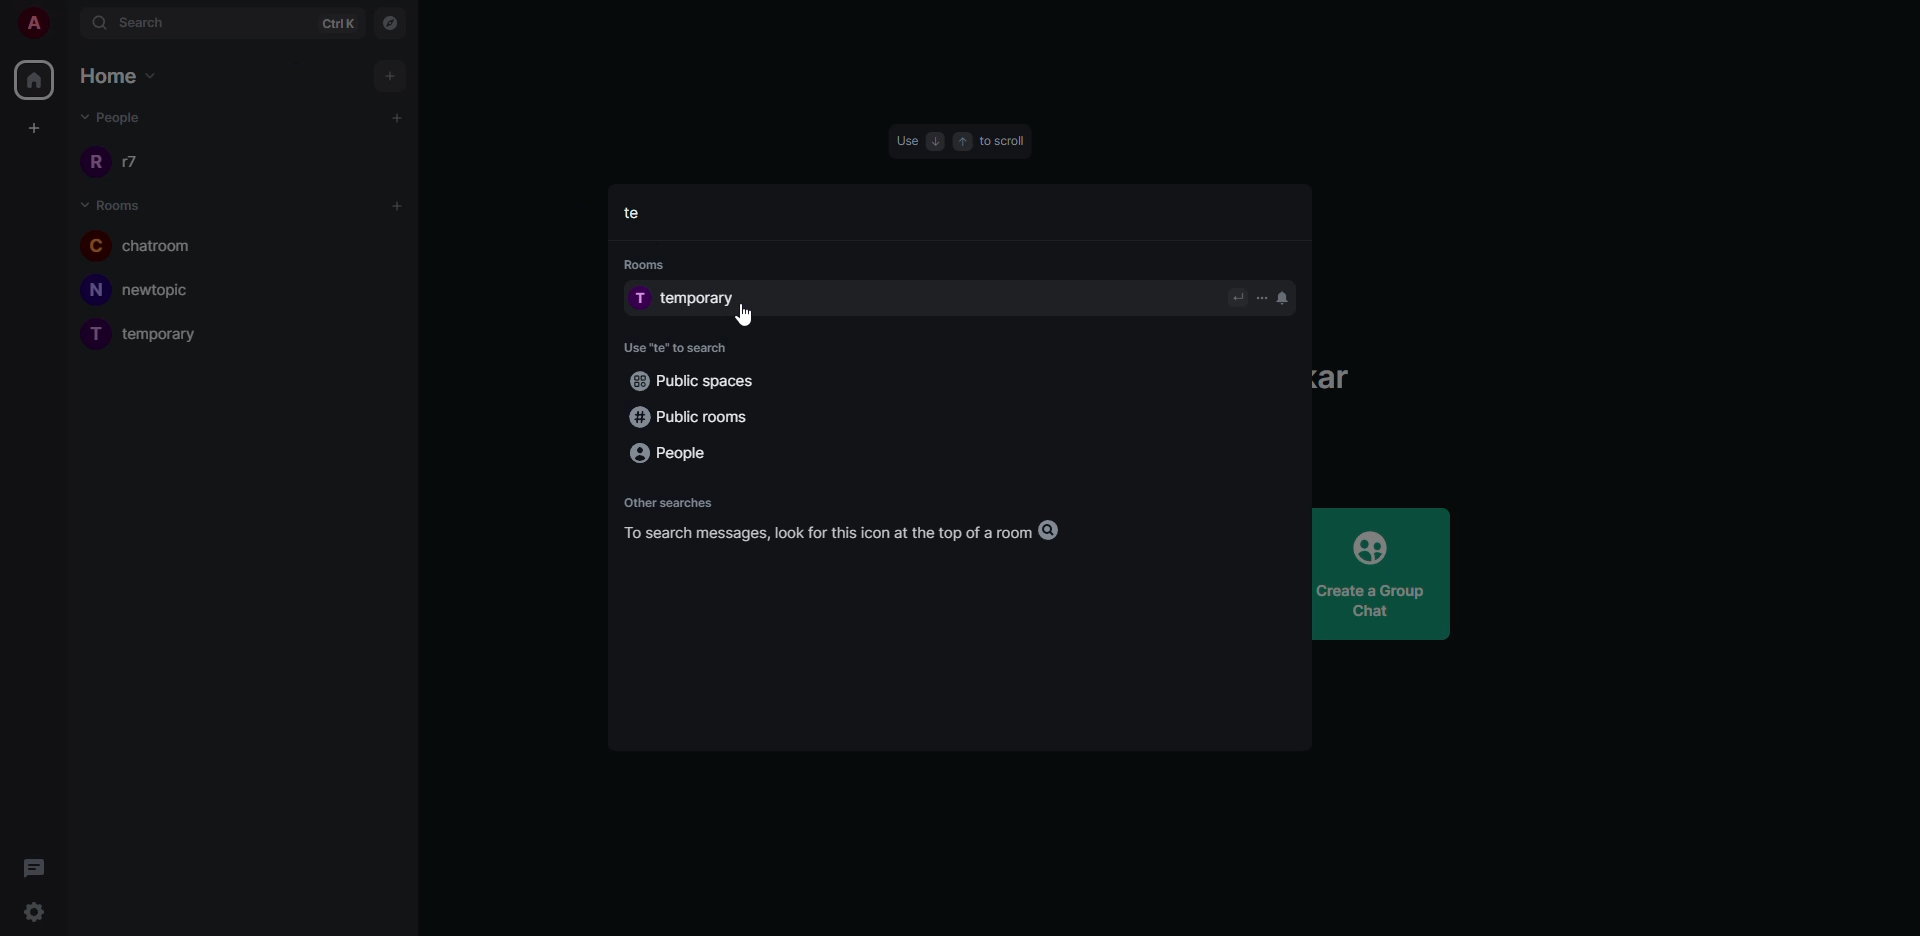 Image resolution: width=1920 pixels, height=936 pixels. Describe the element at coordinates (1337, 378) in the screenshot. I see `Sarkar` at that location.